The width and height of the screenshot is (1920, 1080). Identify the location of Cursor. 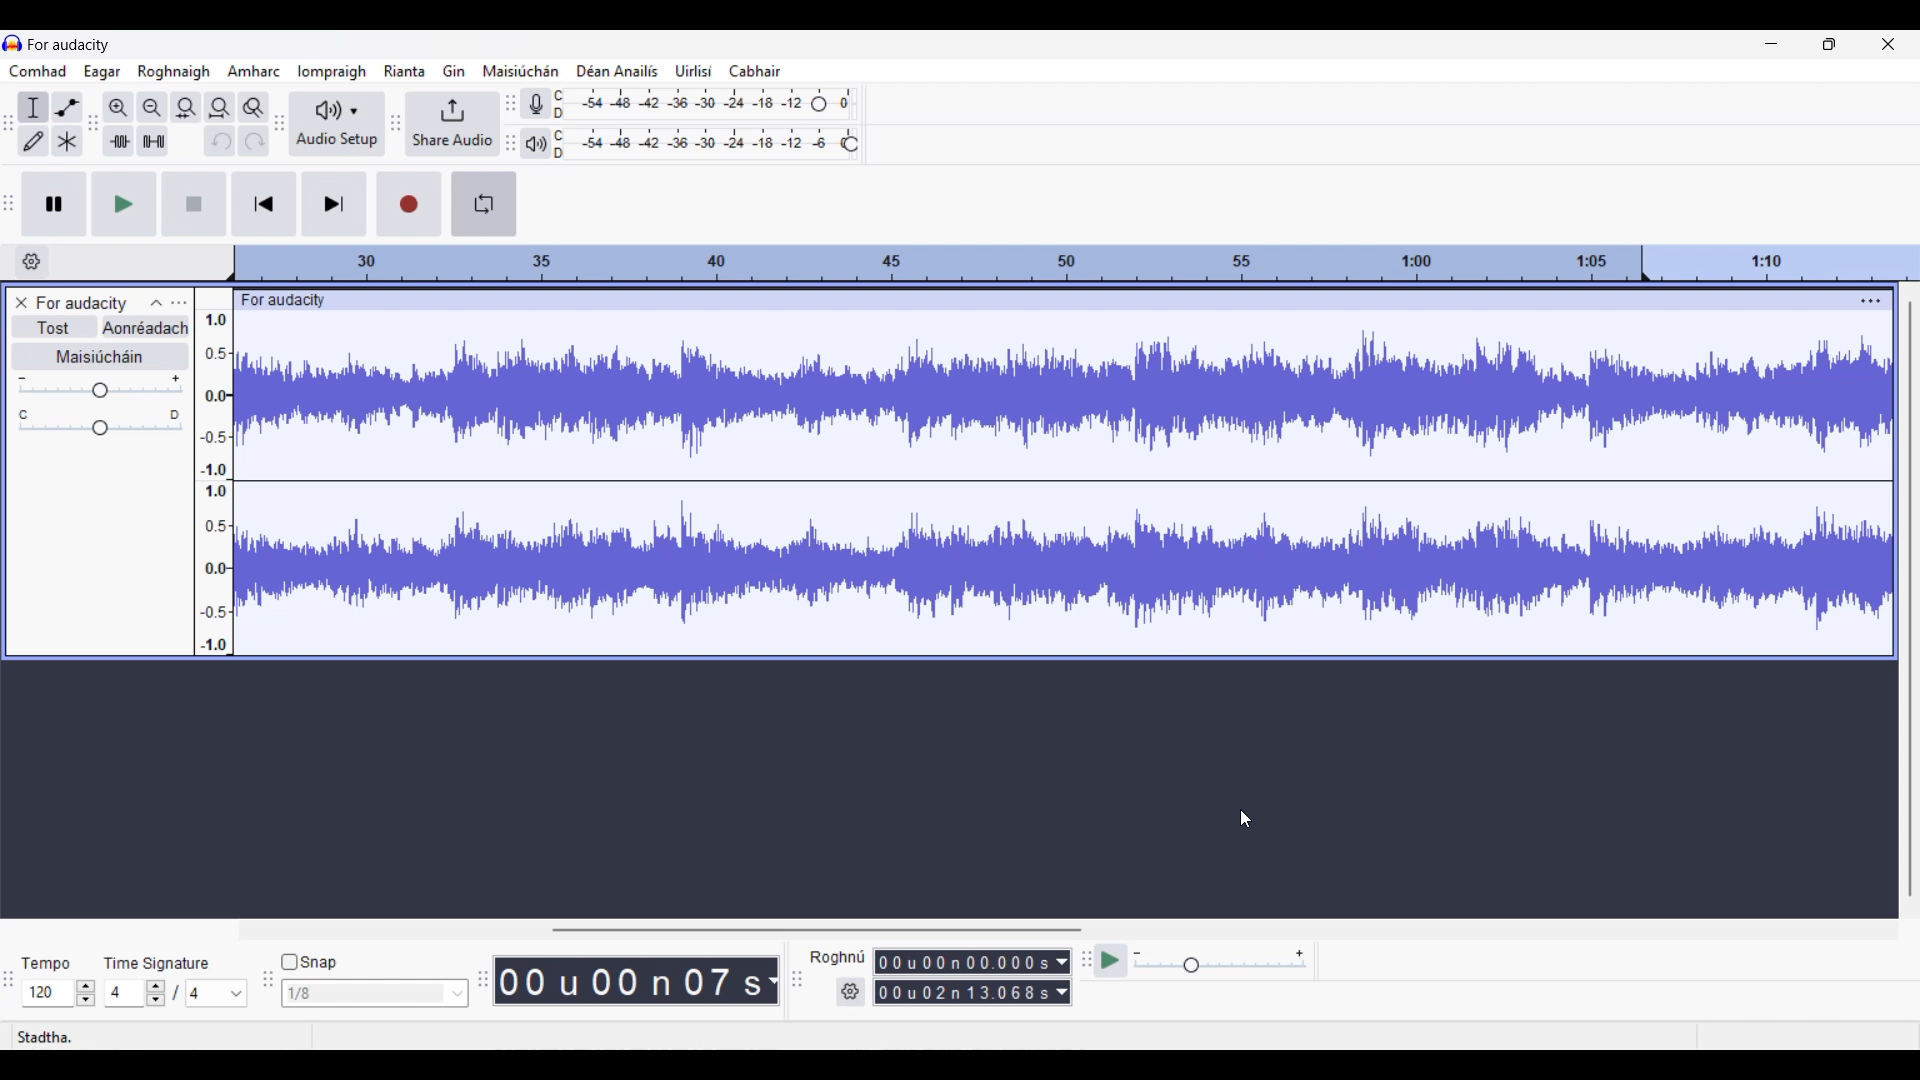
(1245, 821).